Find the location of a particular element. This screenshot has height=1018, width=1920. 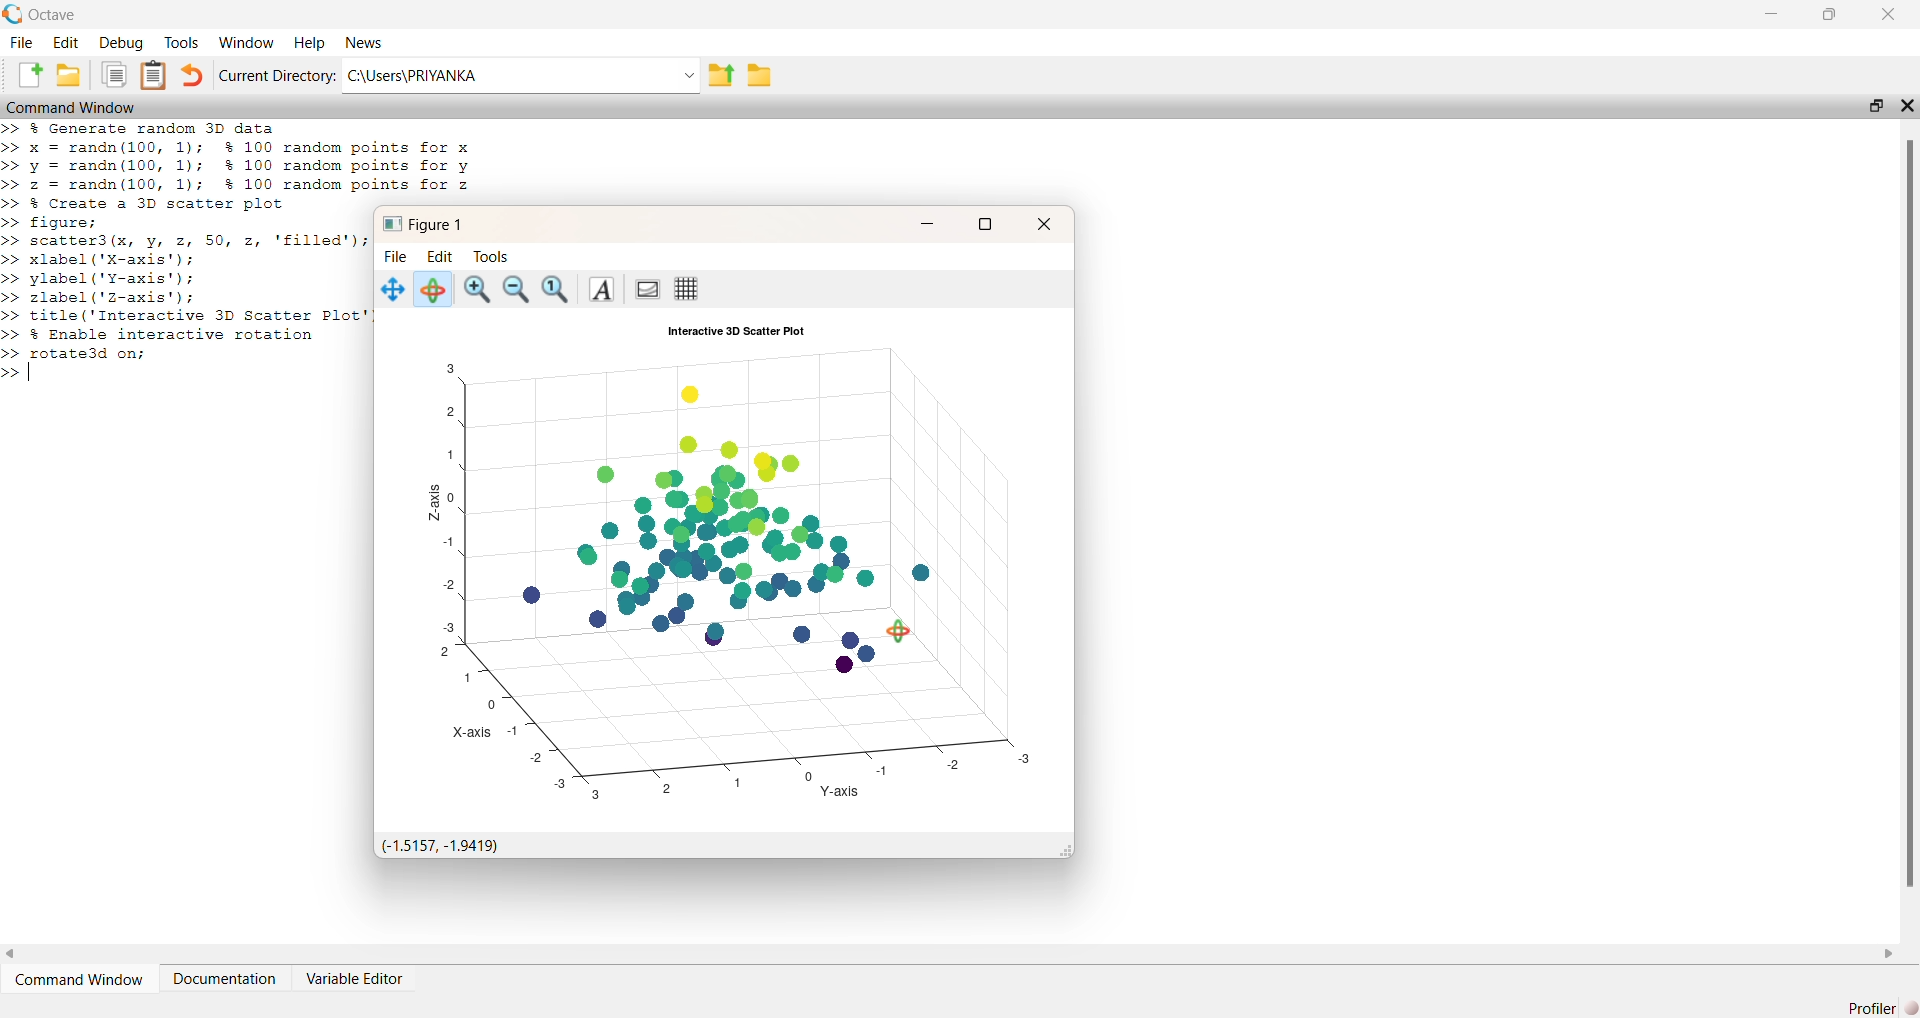

>> | is located at coordinates (22, 374).